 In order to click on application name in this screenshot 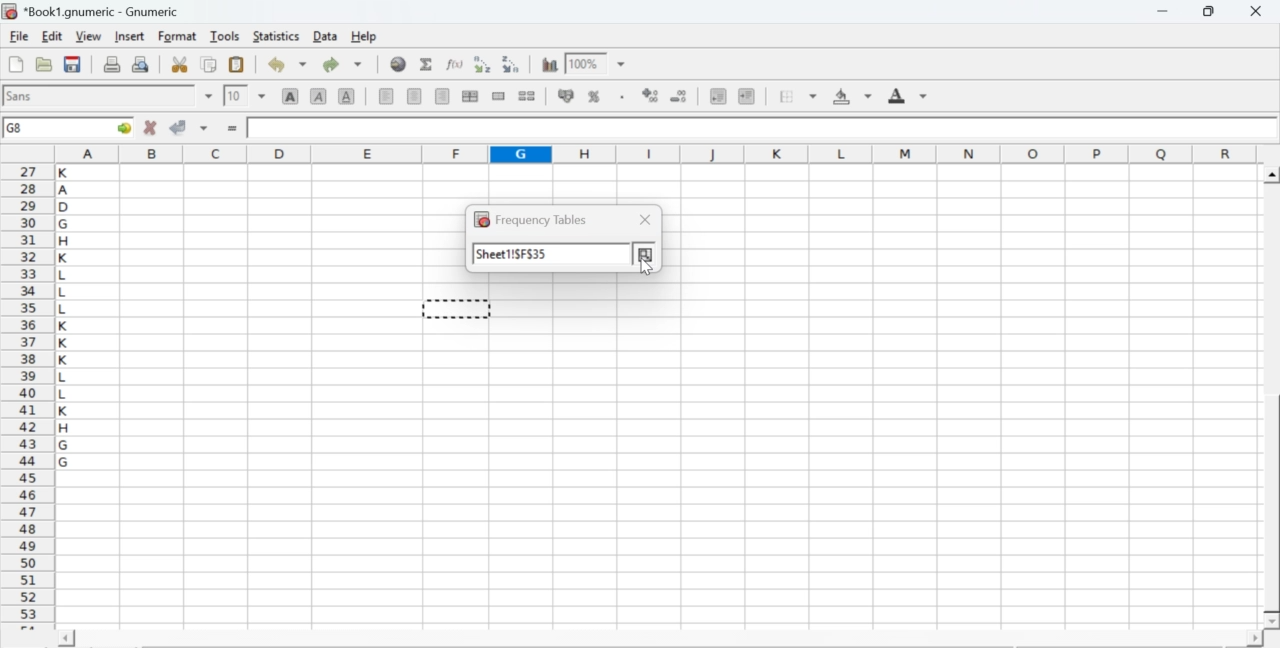, I will do `click(94, 9)`.